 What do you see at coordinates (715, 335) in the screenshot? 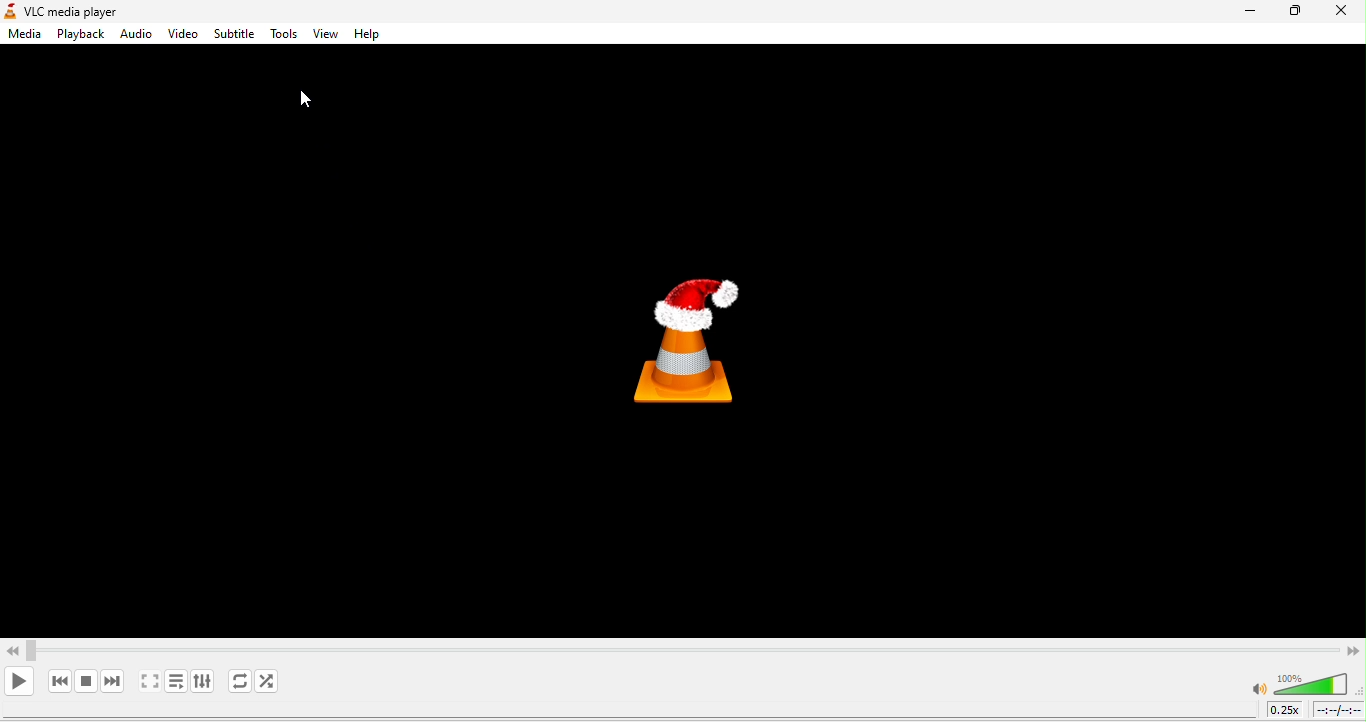
I see `vlc media player logo` at bounding box center [715, 335].